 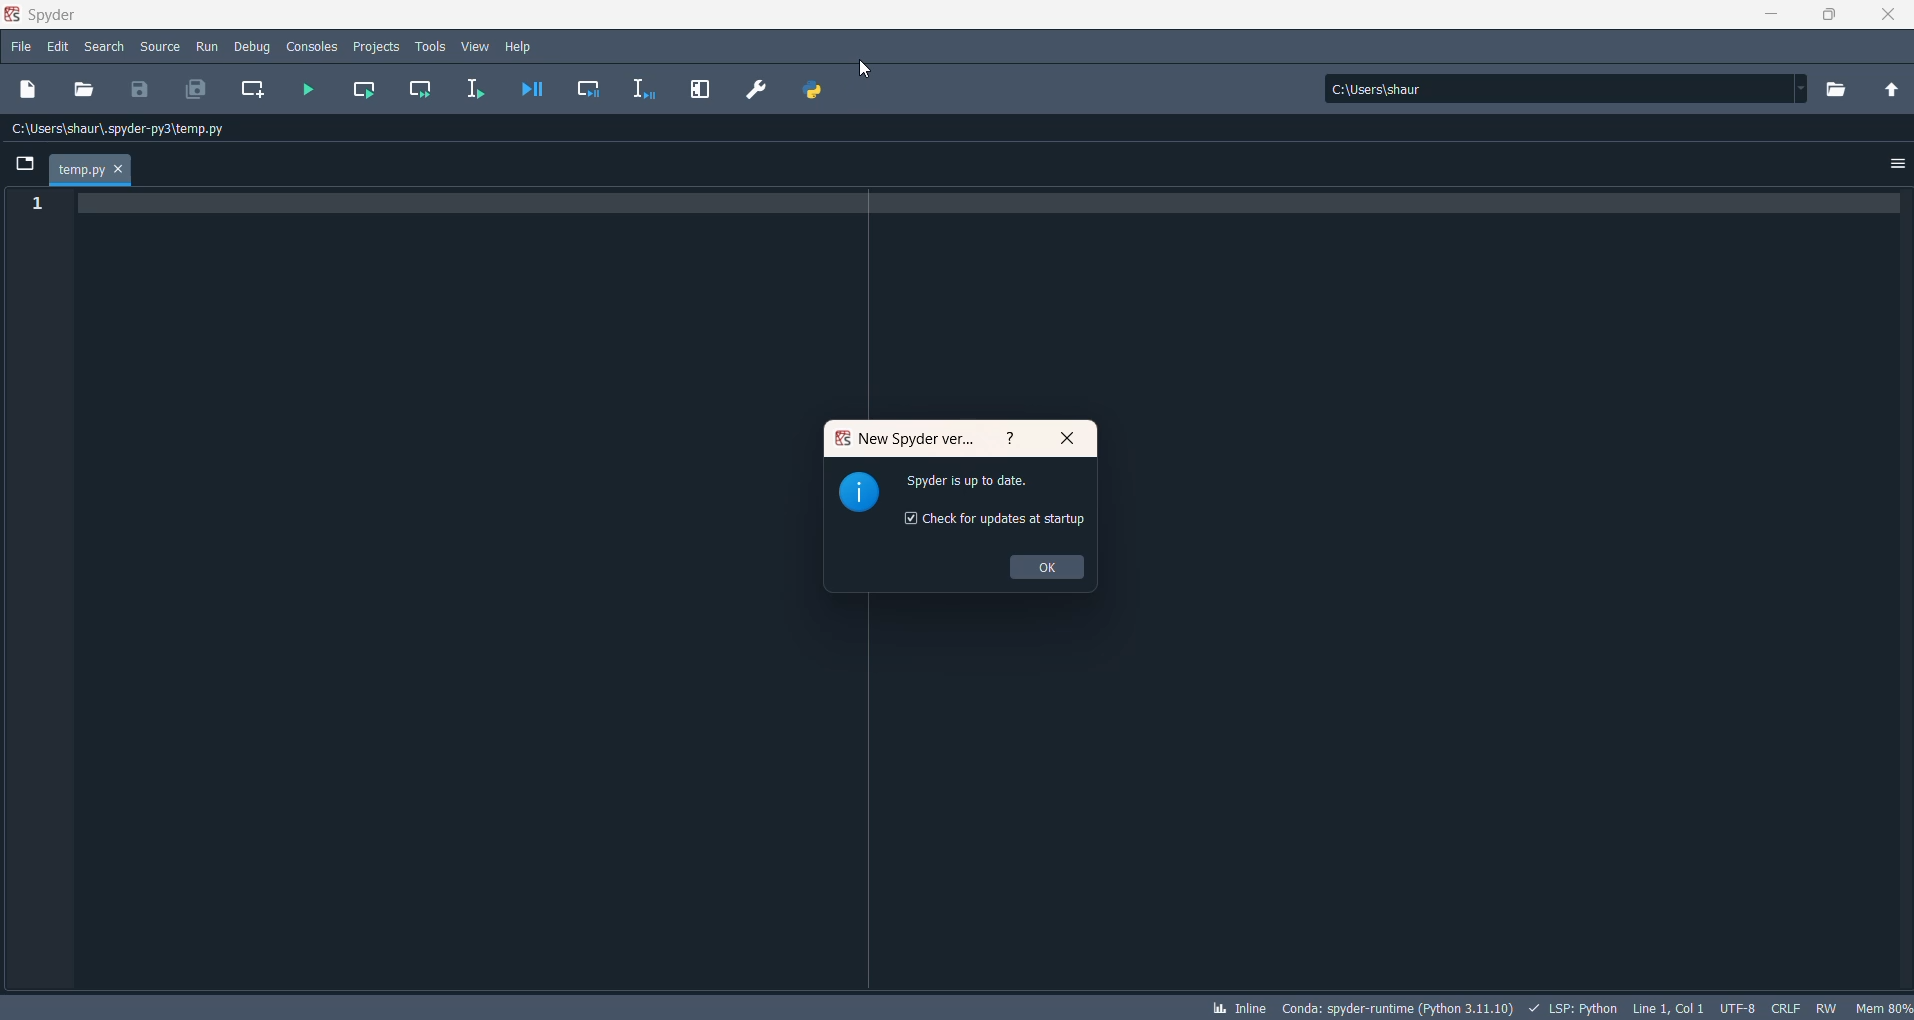 I want to click on file path, so click(x=127, y=130).